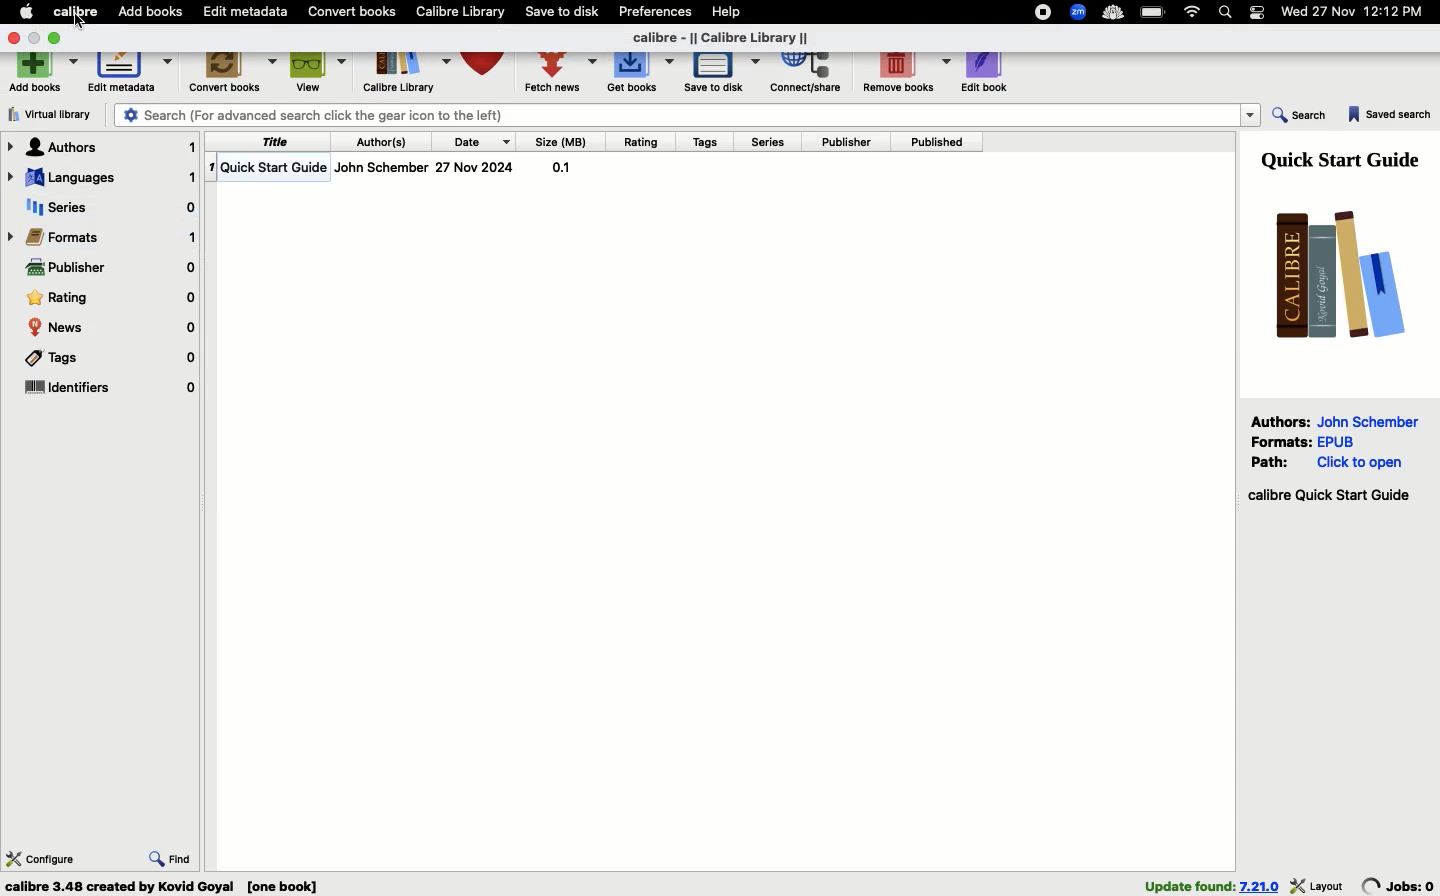 The height and width of the screenshot is (896, 1440). What do you see at coordinates (1399, 885) in the screenshot?
I see `jobs` at bounding box center [1399, 885].